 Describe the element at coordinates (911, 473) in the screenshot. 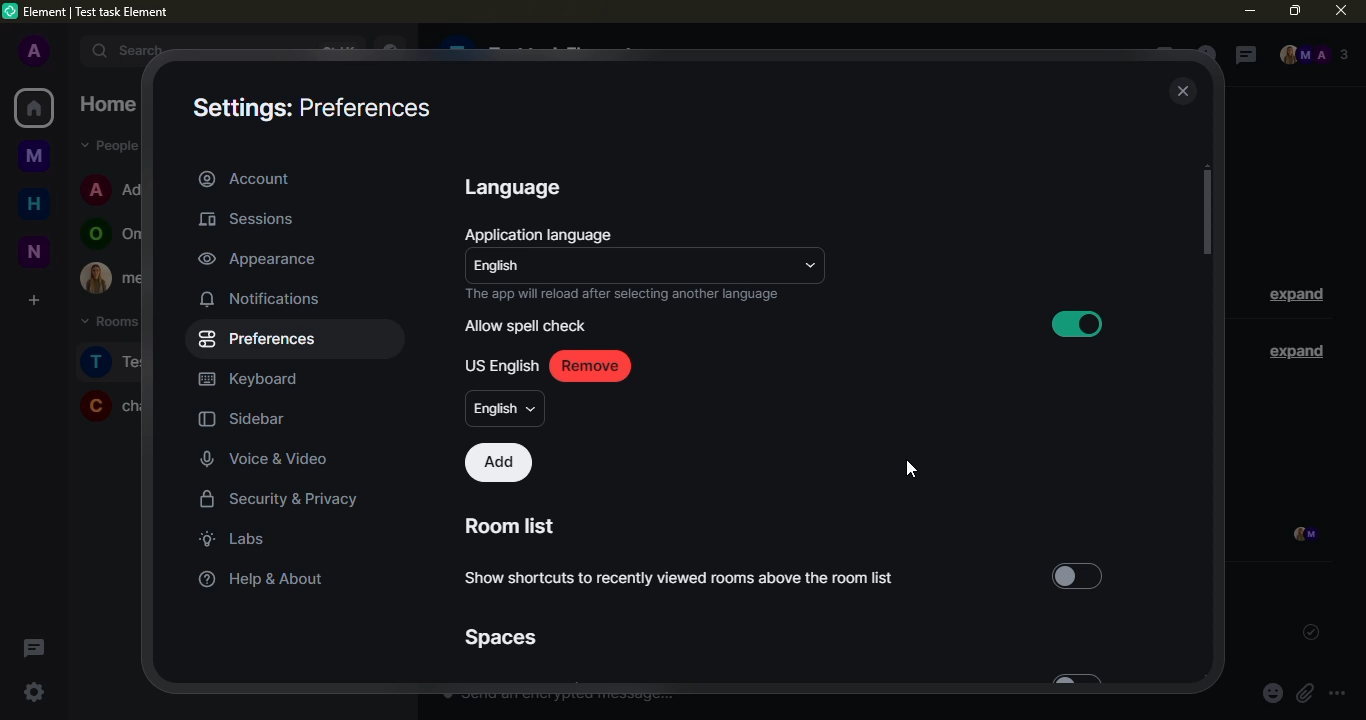

I see `cursor` at that location.